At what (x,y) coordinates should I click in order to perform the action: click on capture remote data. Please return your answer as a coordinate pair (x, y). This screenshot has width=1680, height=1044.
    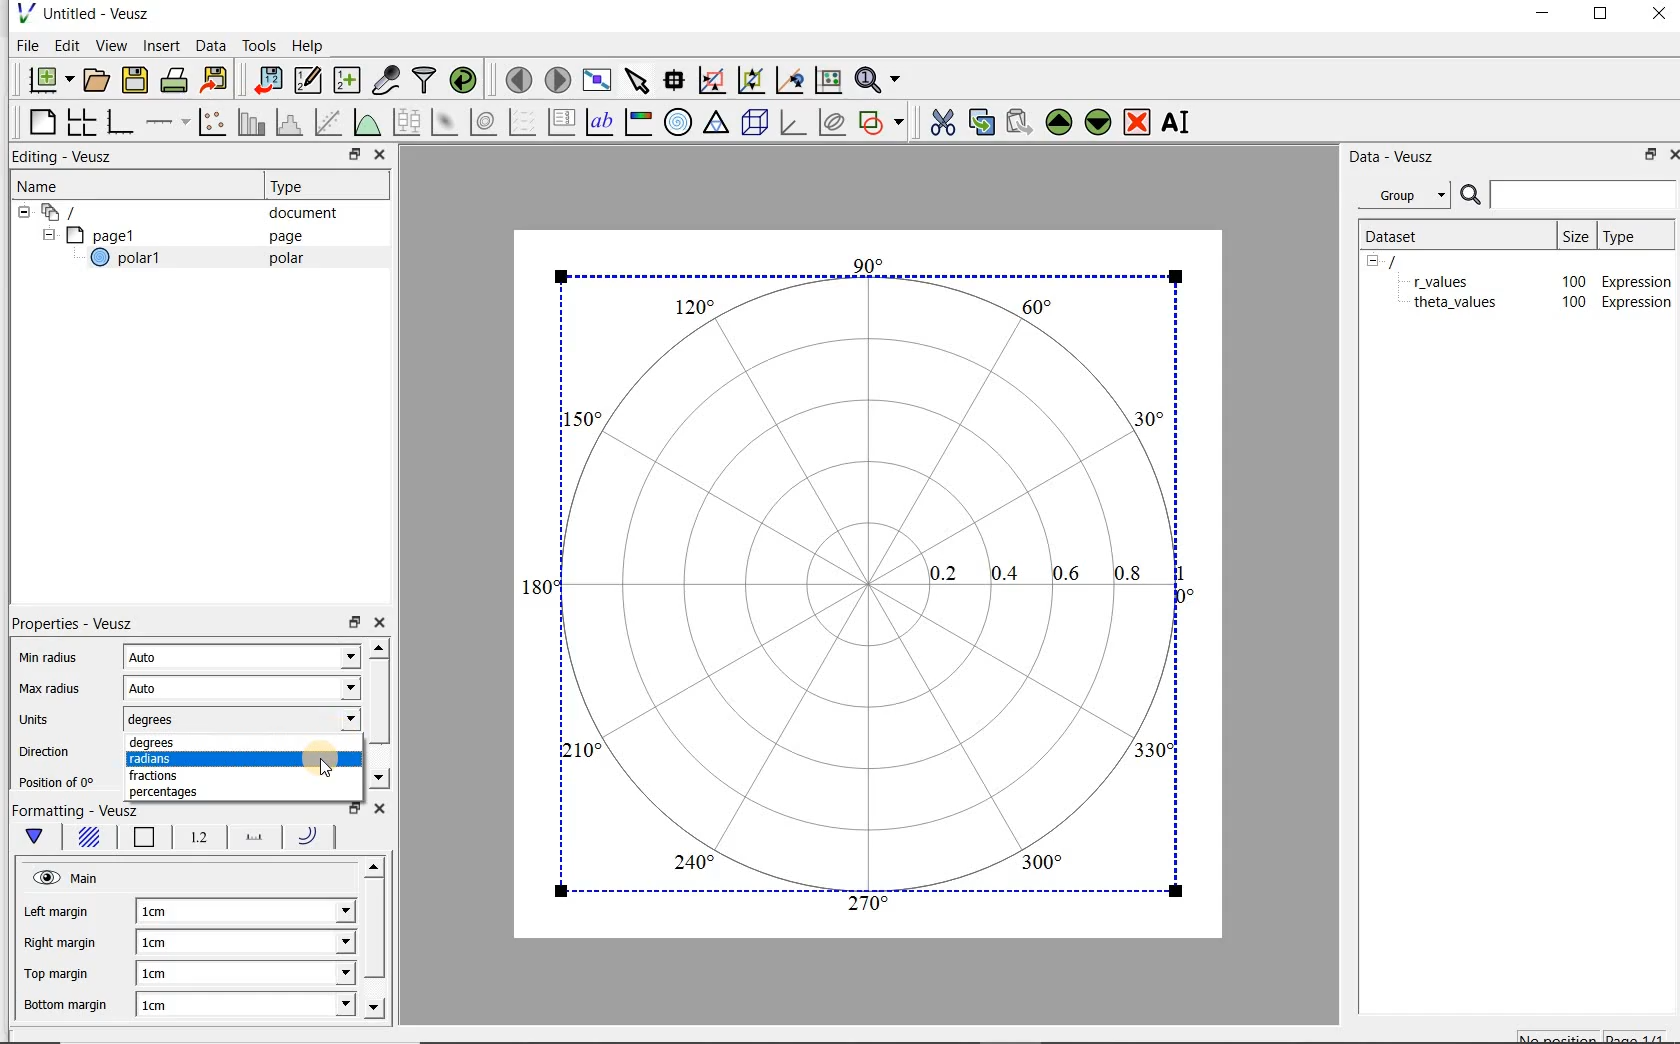
    Looking at the image, I should click on (387, 83).